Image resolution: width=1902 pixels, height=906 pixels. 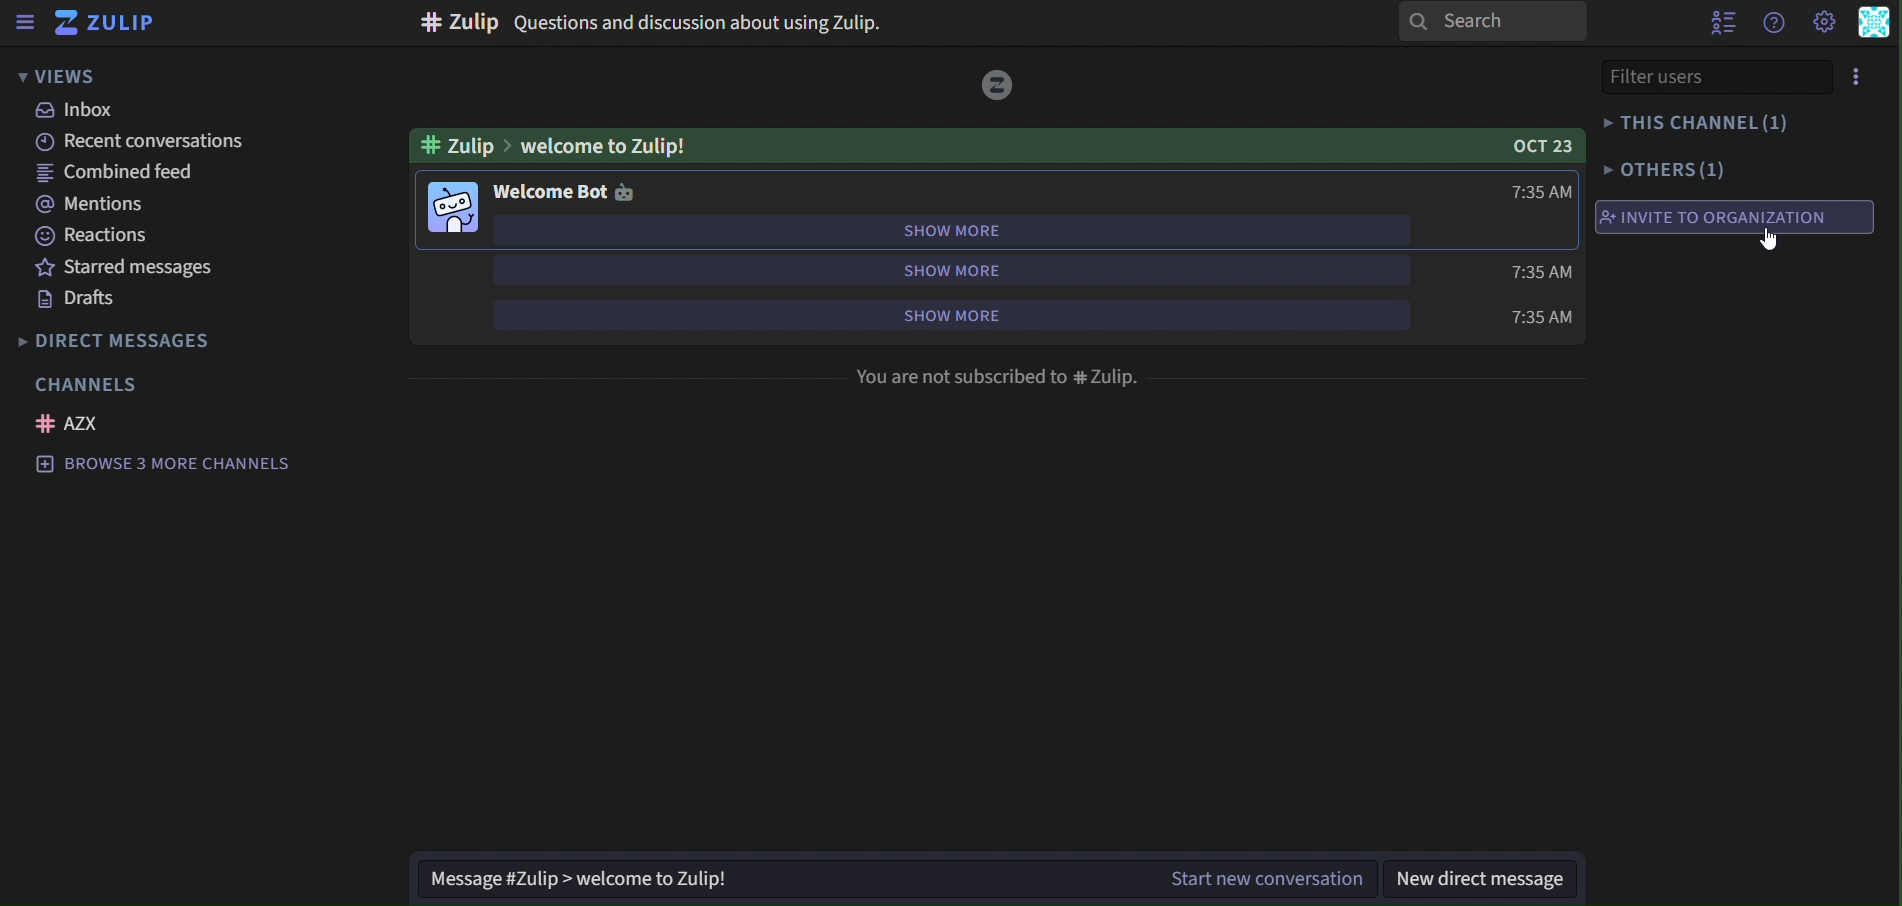 What do you see at coordinates (115, 342) in the screenshot?
I see `direct messages` at bounding box center [115, 342].